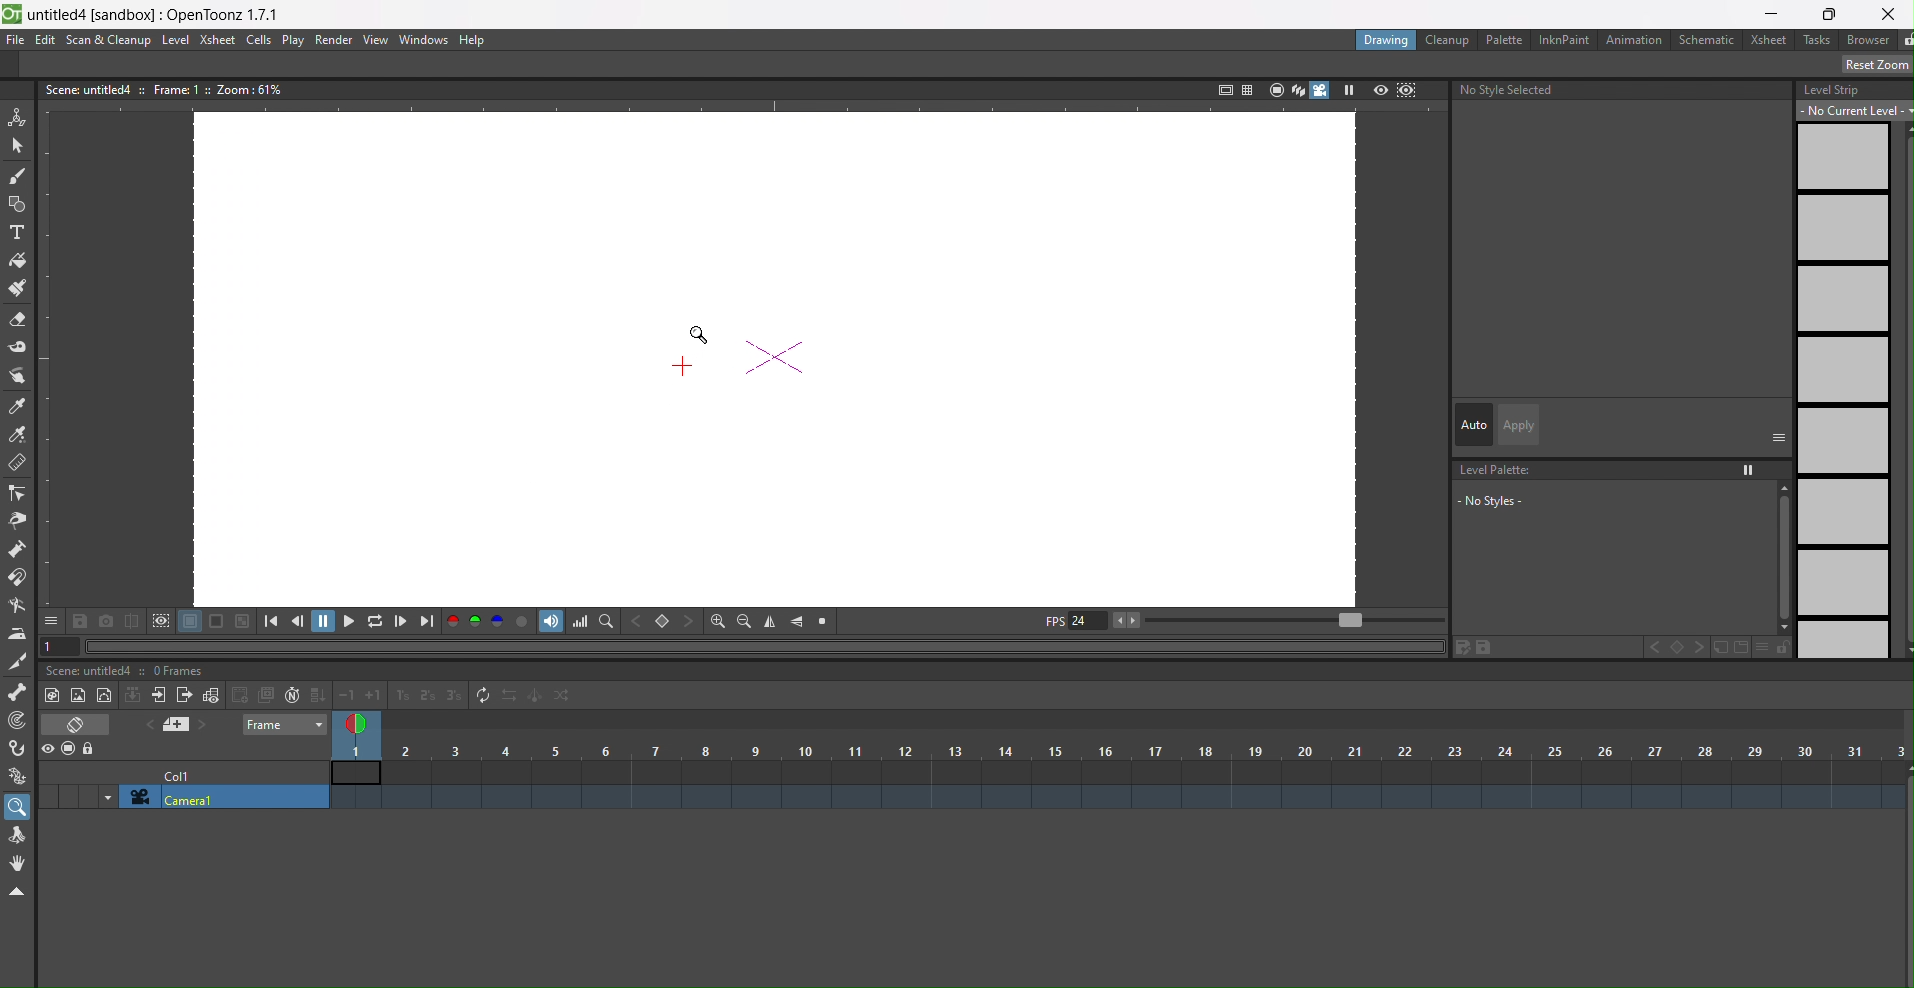  What do you see at coordinates (608, 620) in the screenshot?
I see `` at bounding box center [608, 620].